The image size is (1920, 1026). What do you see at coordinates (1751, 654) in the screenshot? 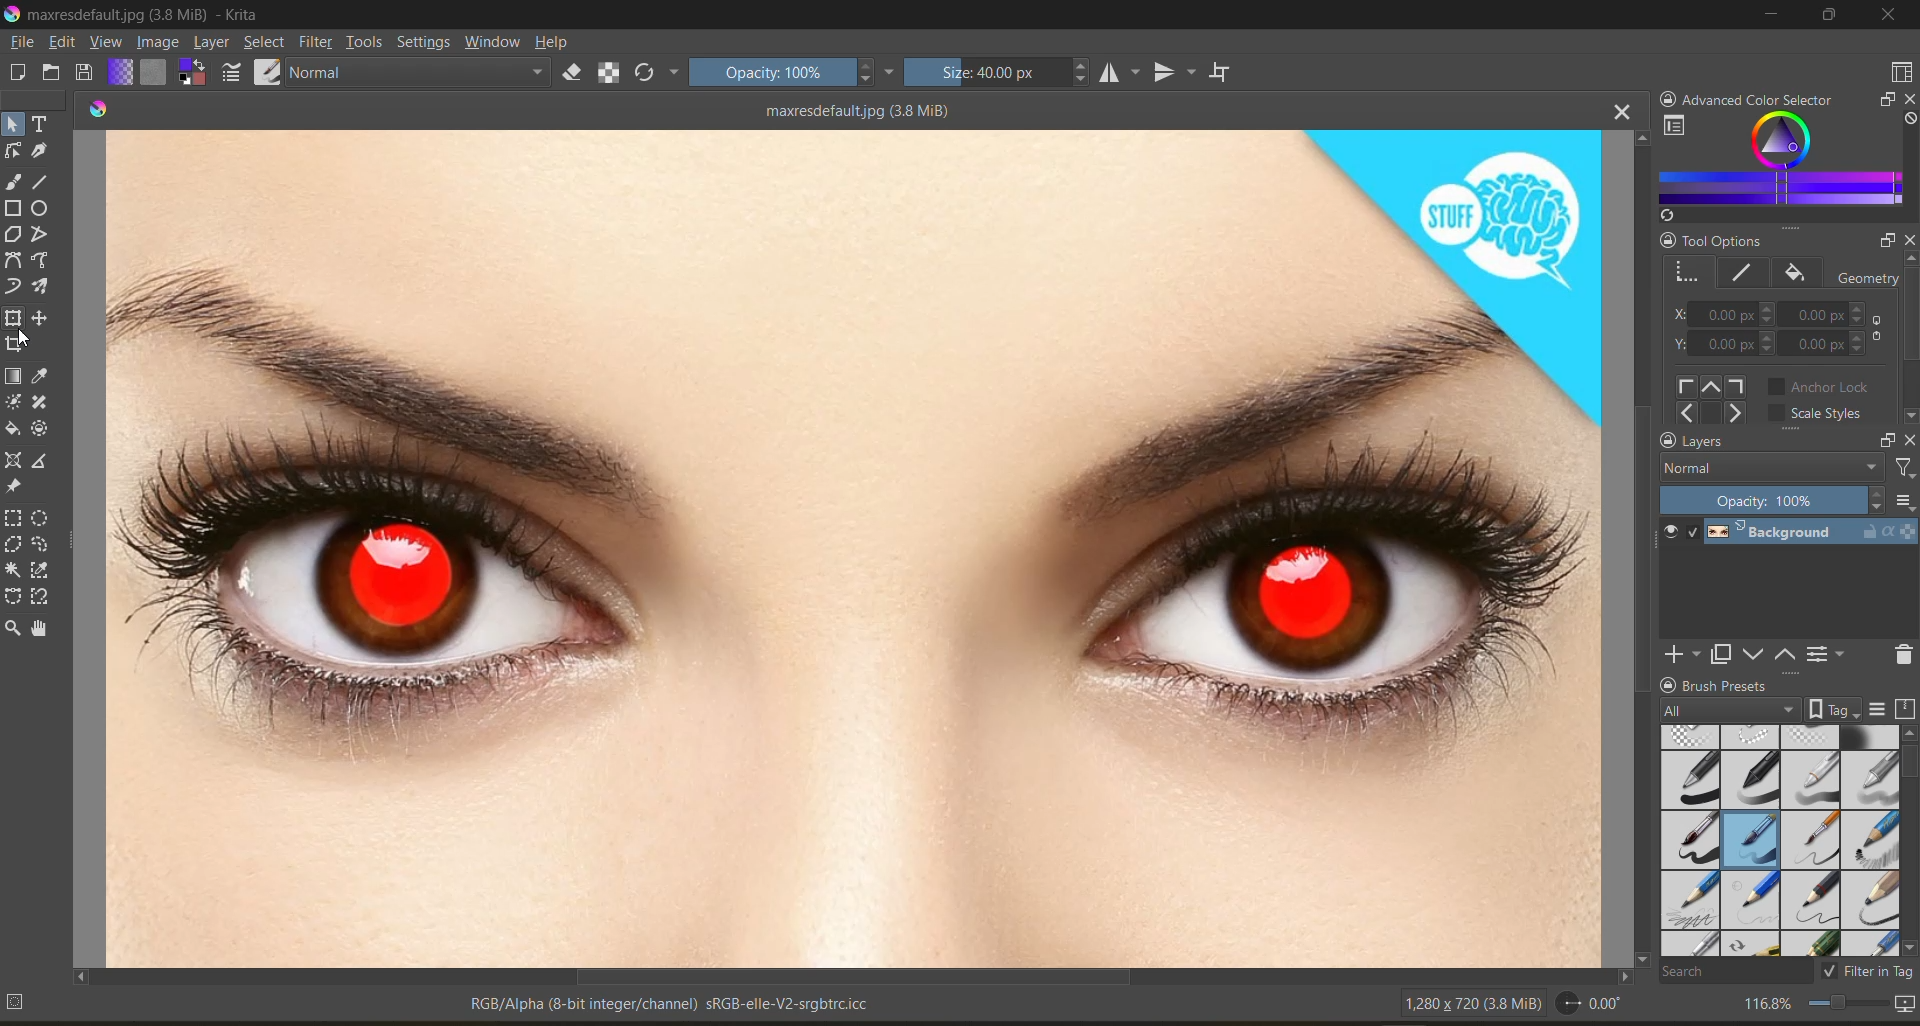
I see `mask down` at bounding box center [1751, 654].